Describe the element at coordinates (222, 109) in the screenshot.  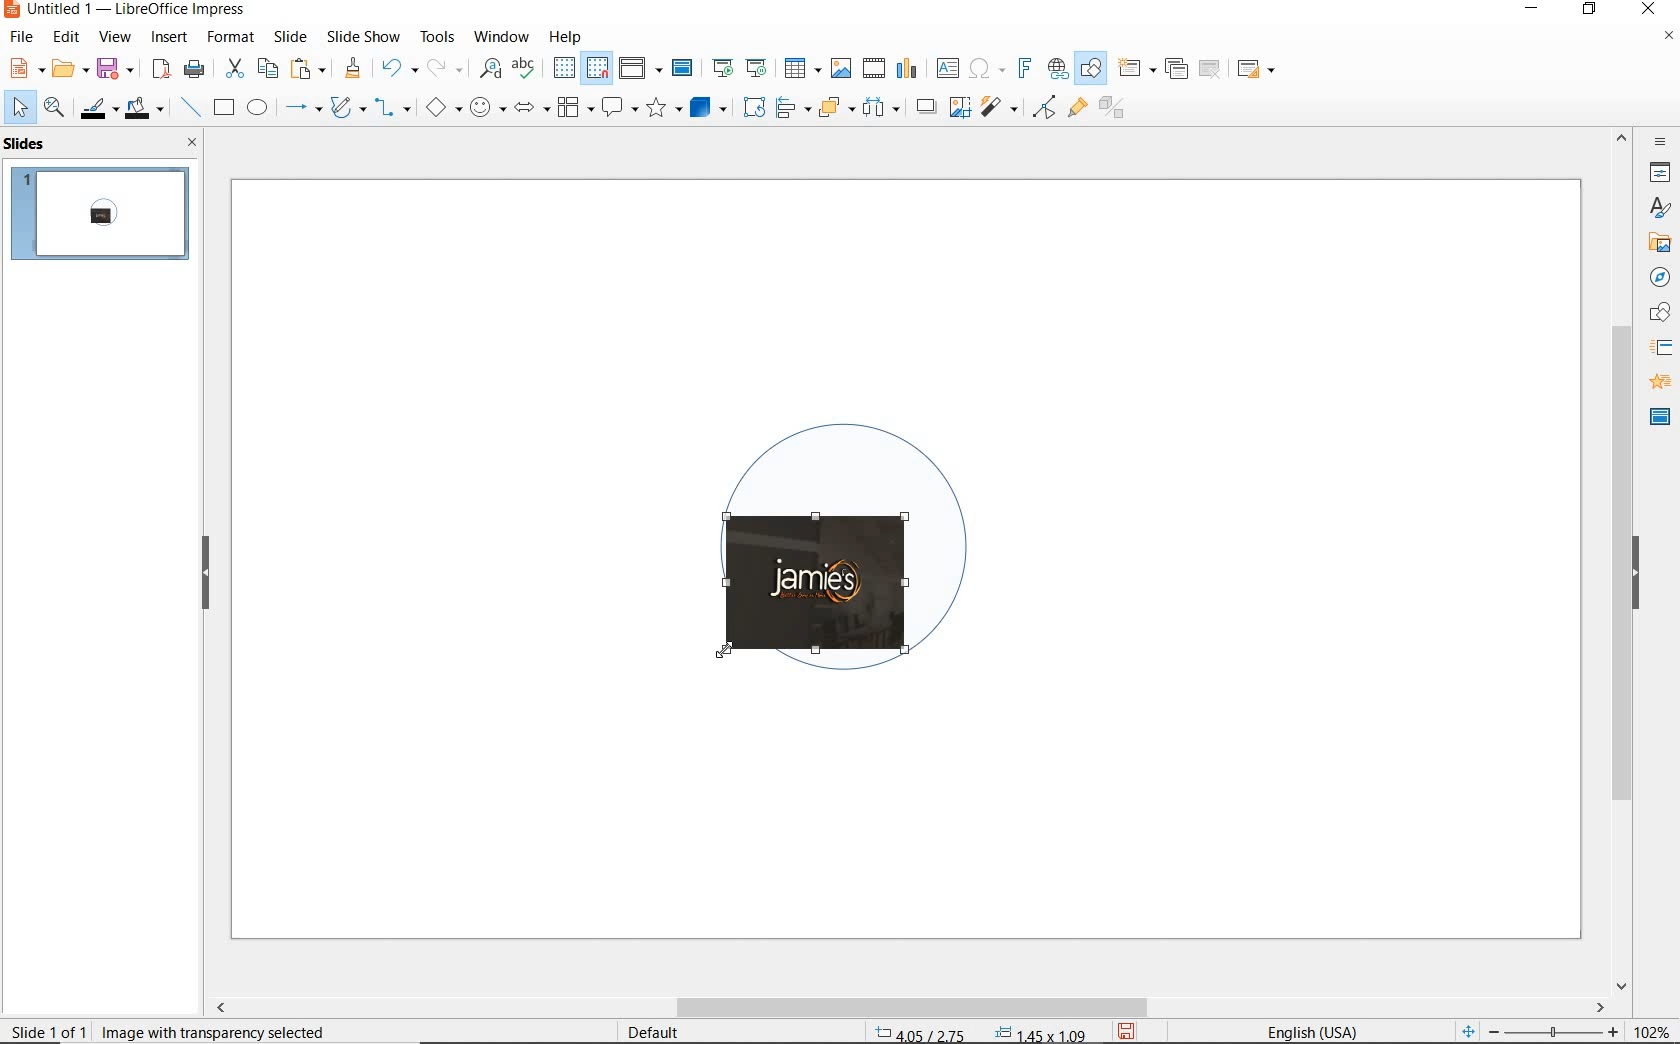
I see `rectangle` at that location.